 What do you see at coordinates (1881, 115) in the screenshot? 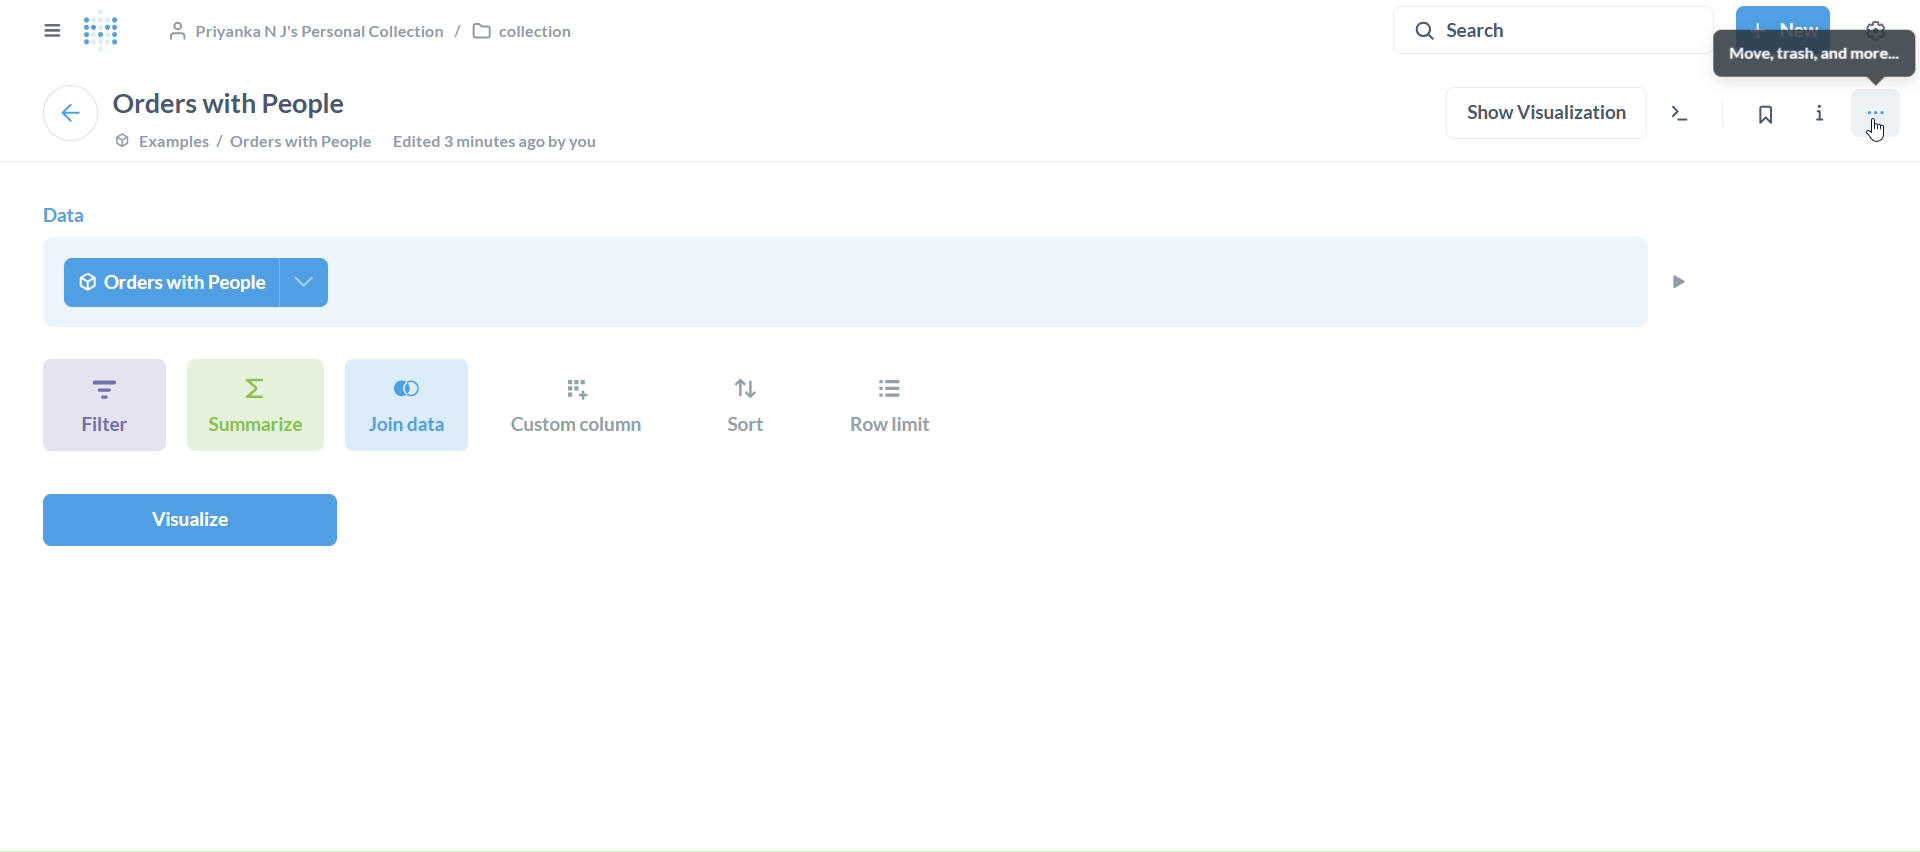
I see `move, trash, and more` at bounding box center [1881, 115].